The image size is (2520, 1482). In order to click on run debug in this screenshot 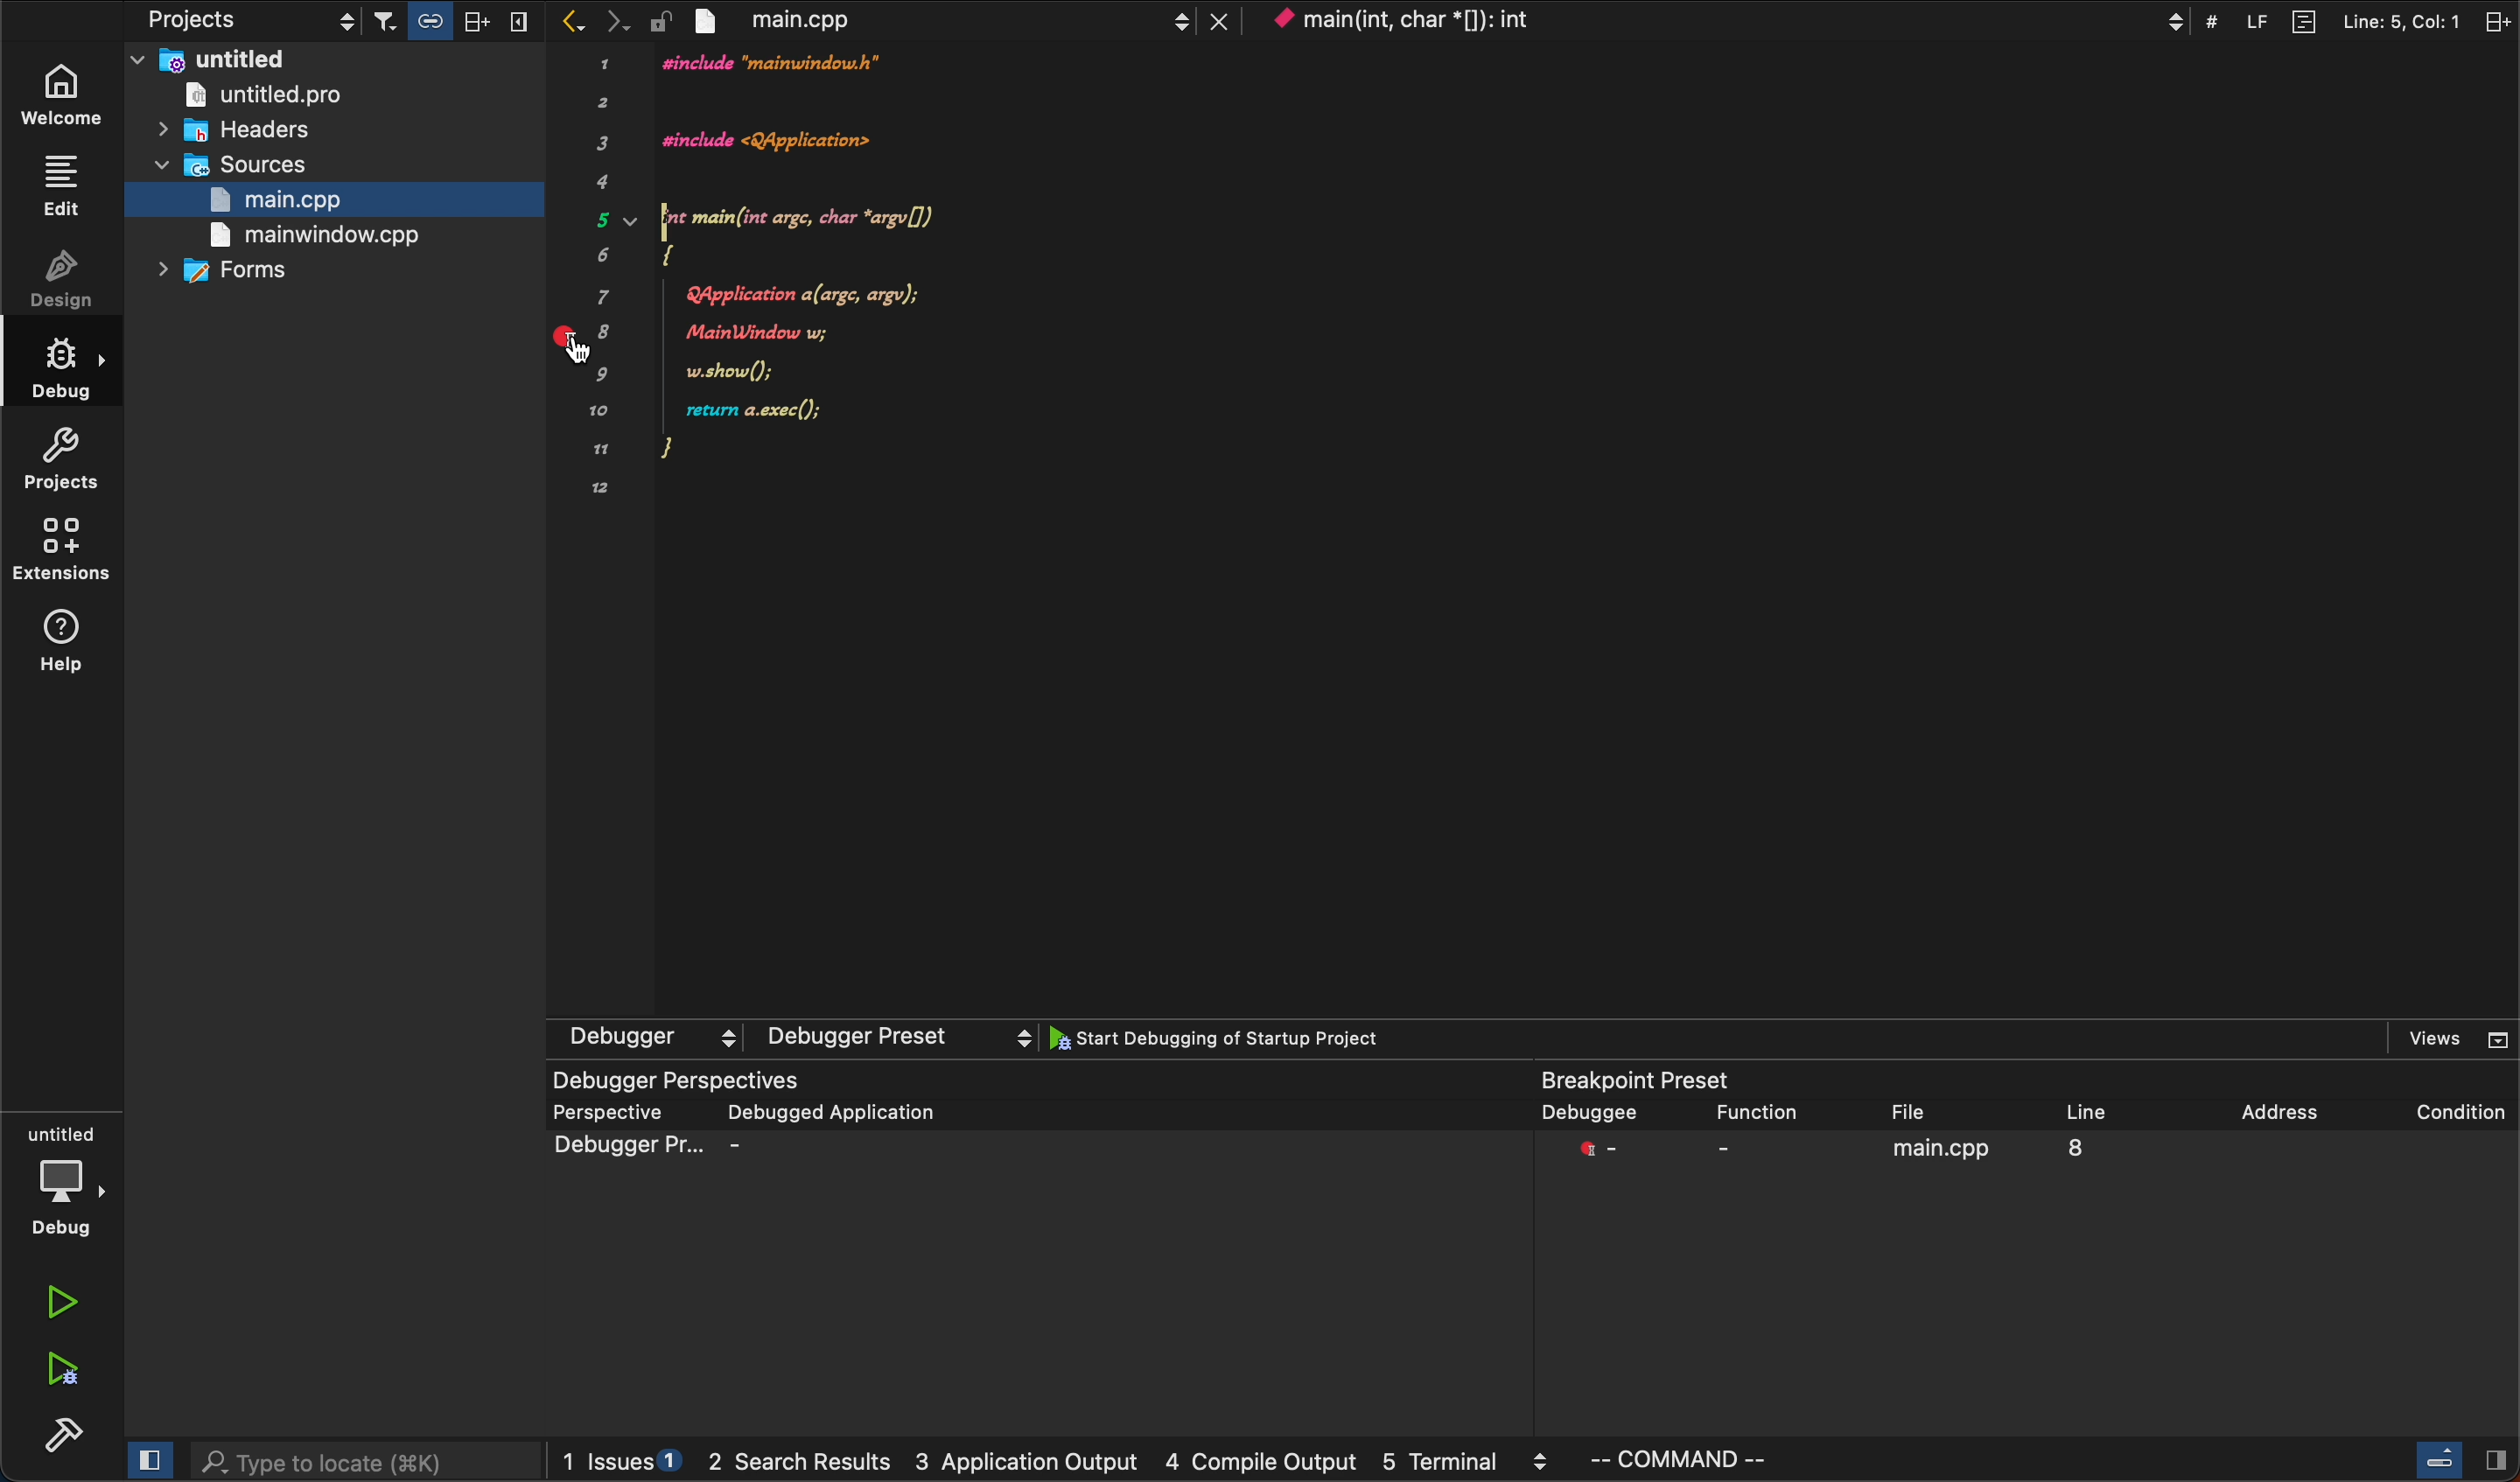, I will do `click(54, 1372)`.